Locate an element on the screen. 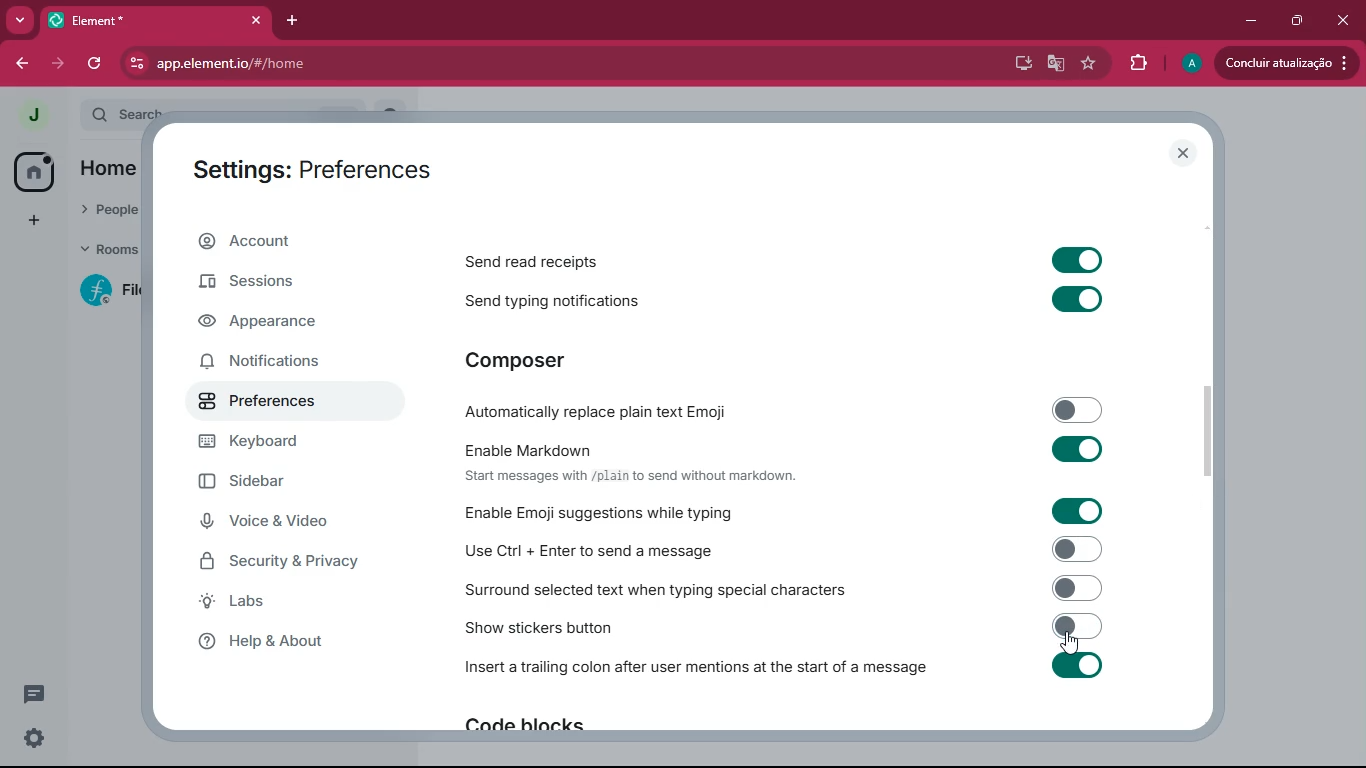 This screenshot has width=1366, height=768. Use Ctrl + Enter to send a message is located at coordinates (780, 549).